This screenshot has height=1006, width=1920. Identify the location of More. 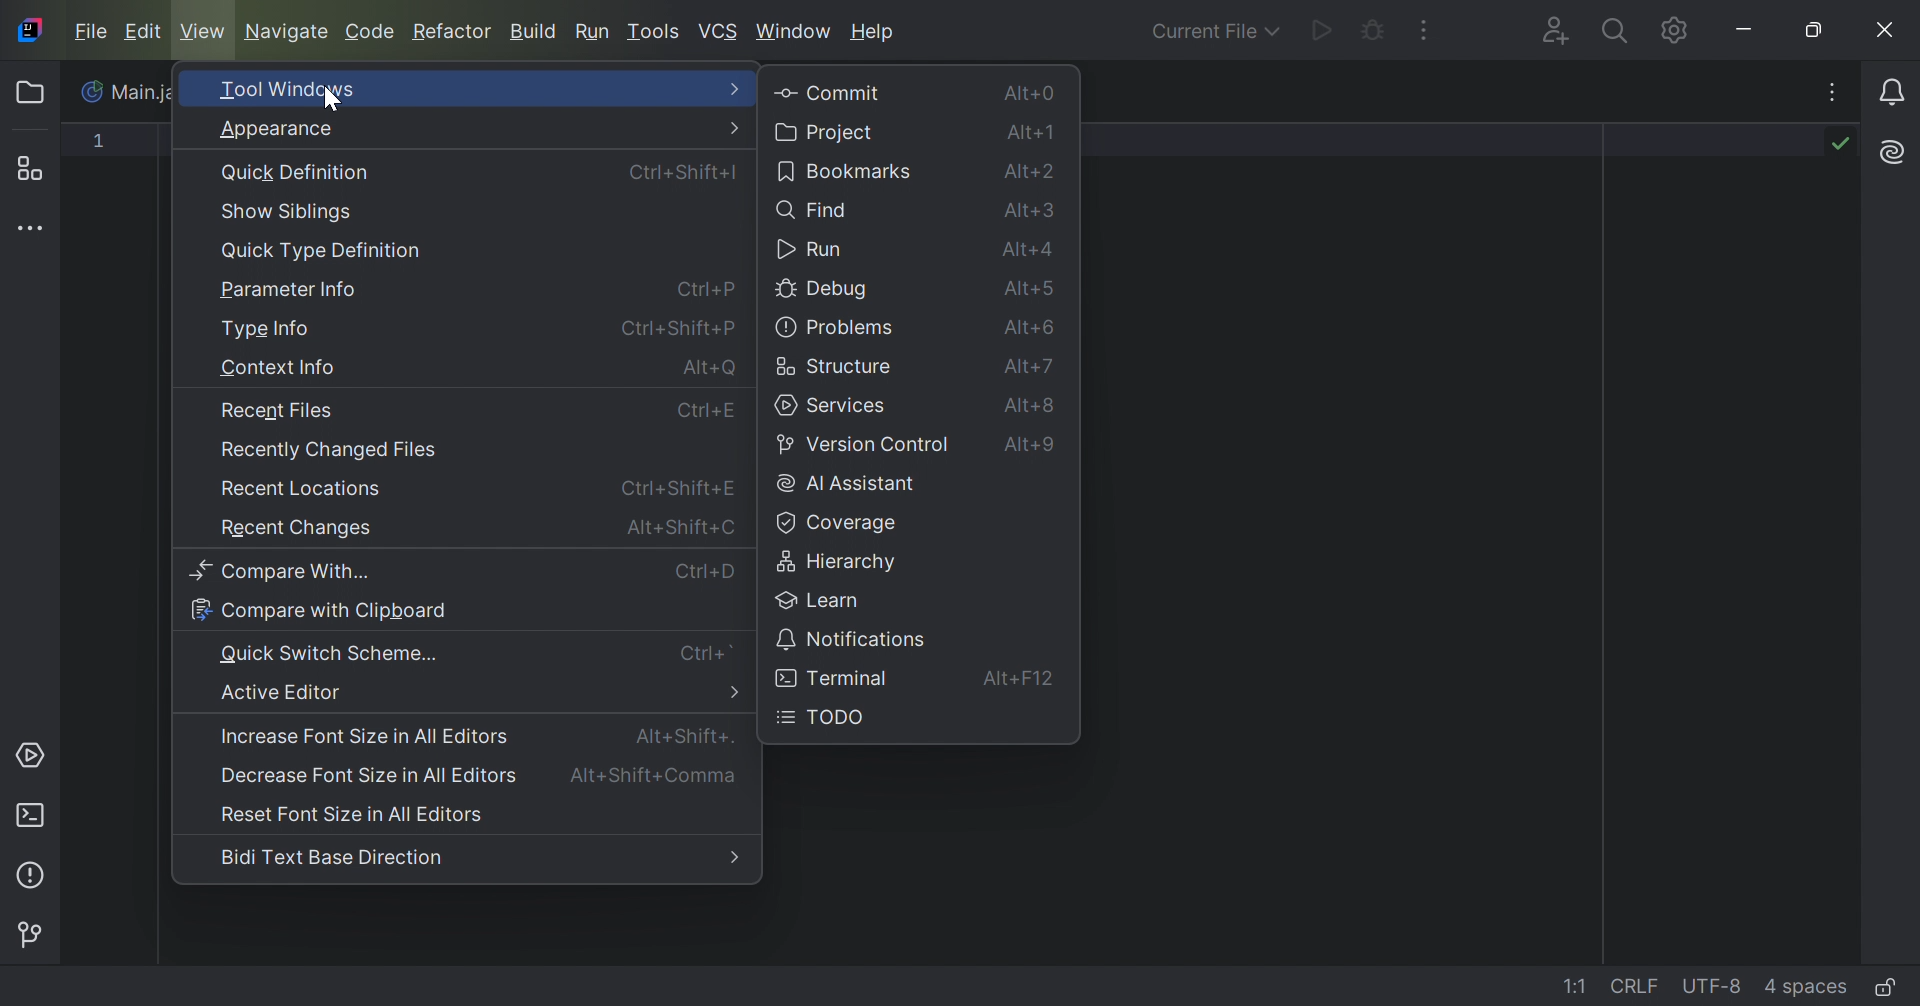
(736, 128).